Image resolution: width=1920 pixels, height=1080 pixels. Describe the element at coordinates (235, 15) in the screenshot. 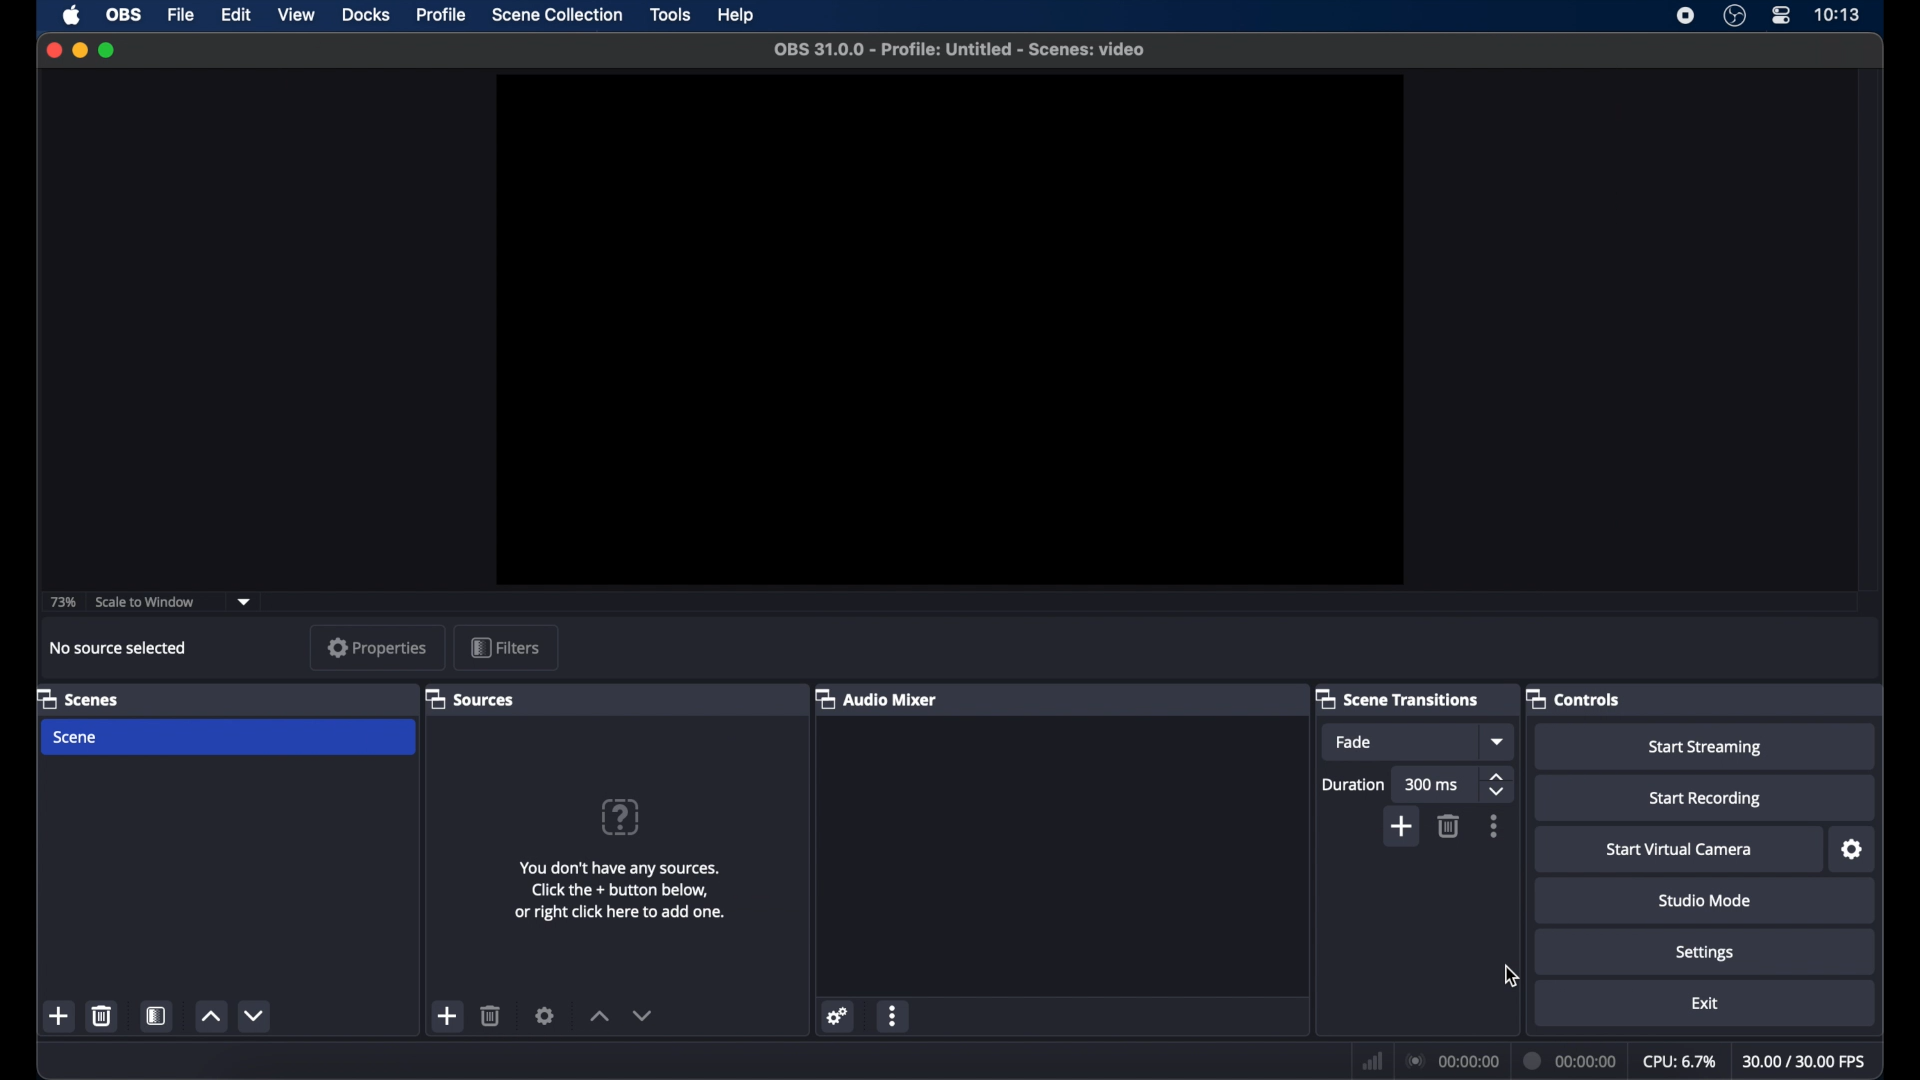

I see `edit` at that location.